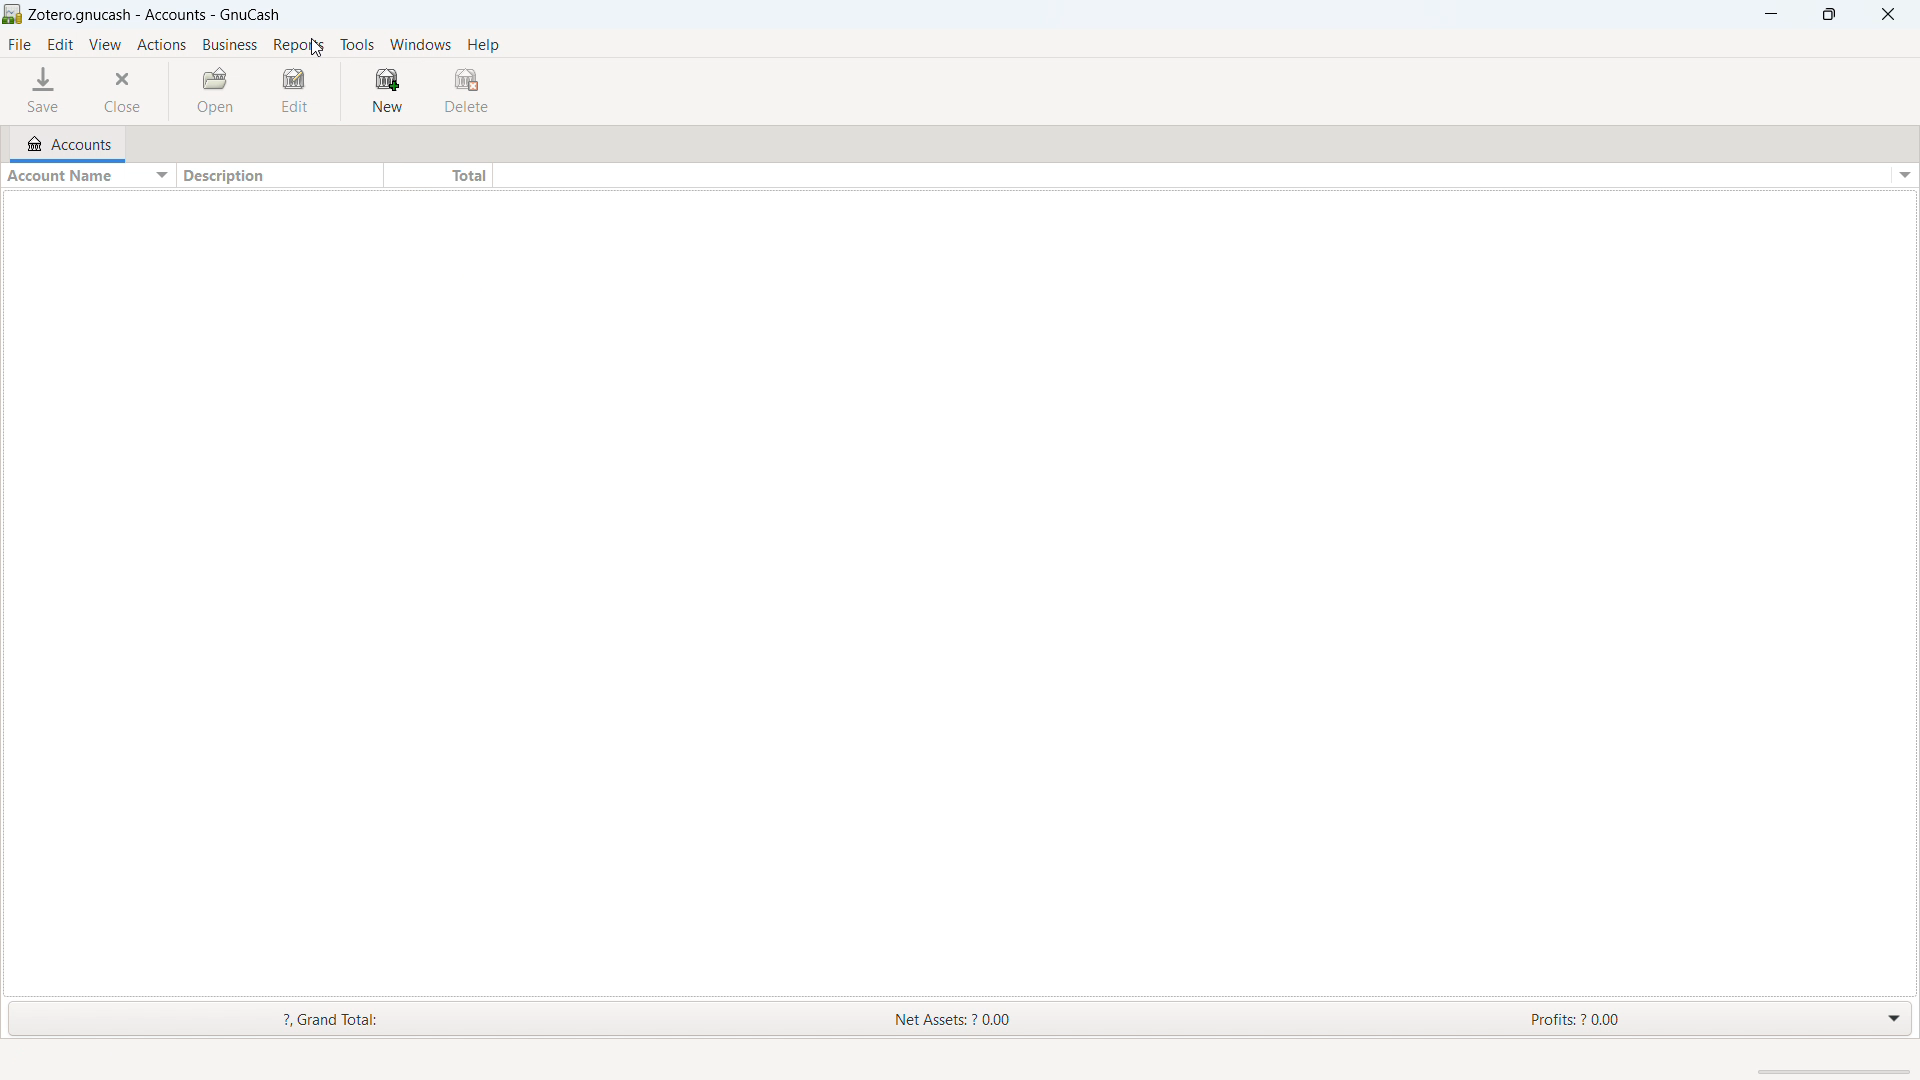 Image resolution: width=1920 pixels, height=1080 pixels. What do you see at coordinates (66, 142) in the screenshot?
I see `accounts tab` at bounding box center [66, 142].